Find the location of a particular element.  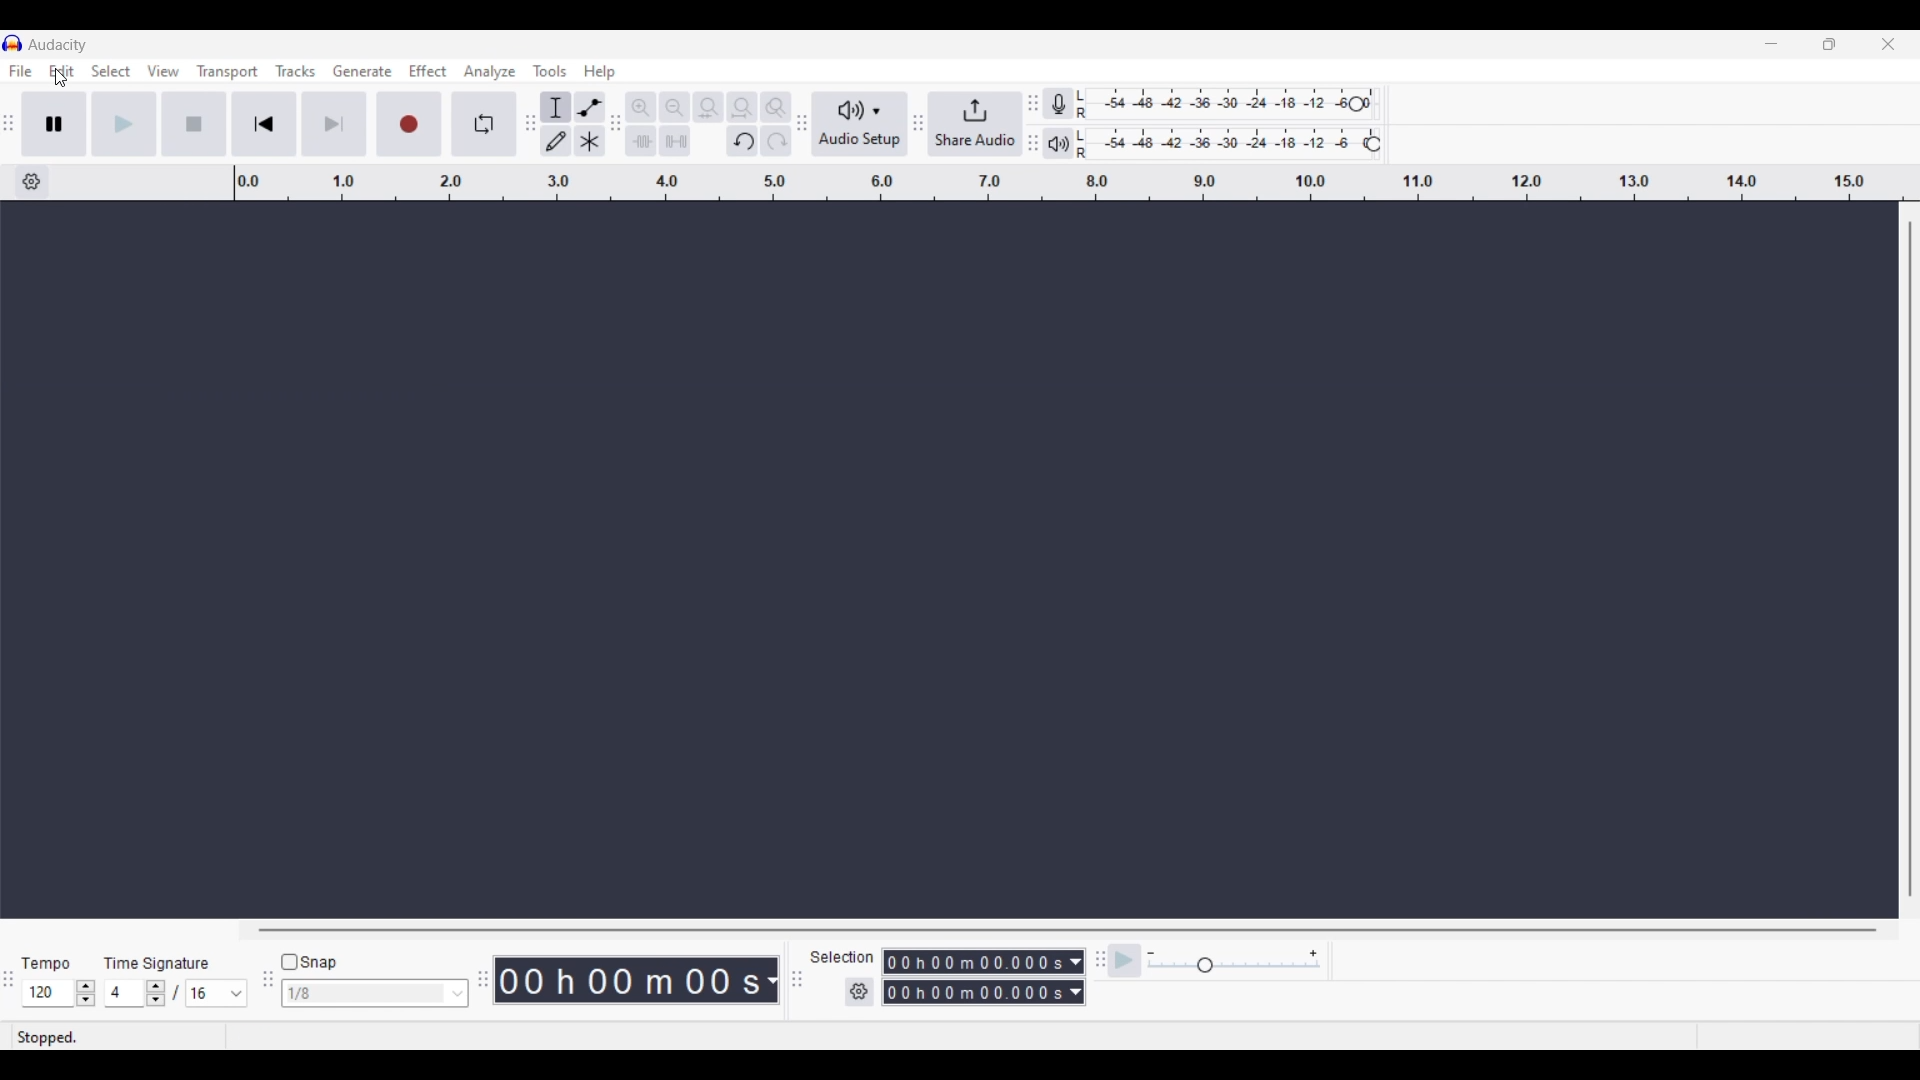

Analyze menu is located at coordinates (490, 71).